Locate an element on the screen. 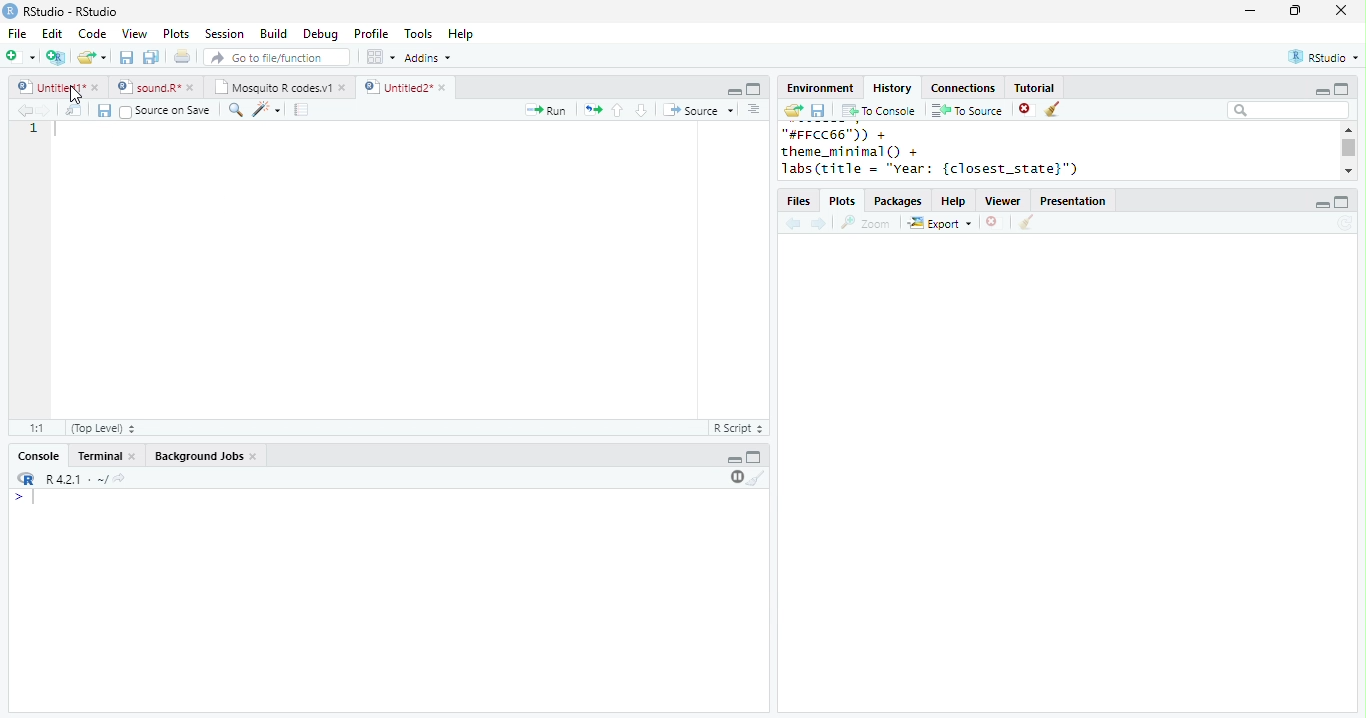 This screenshot has height=718, width=1366. logo is located at coordinates (10, 10).